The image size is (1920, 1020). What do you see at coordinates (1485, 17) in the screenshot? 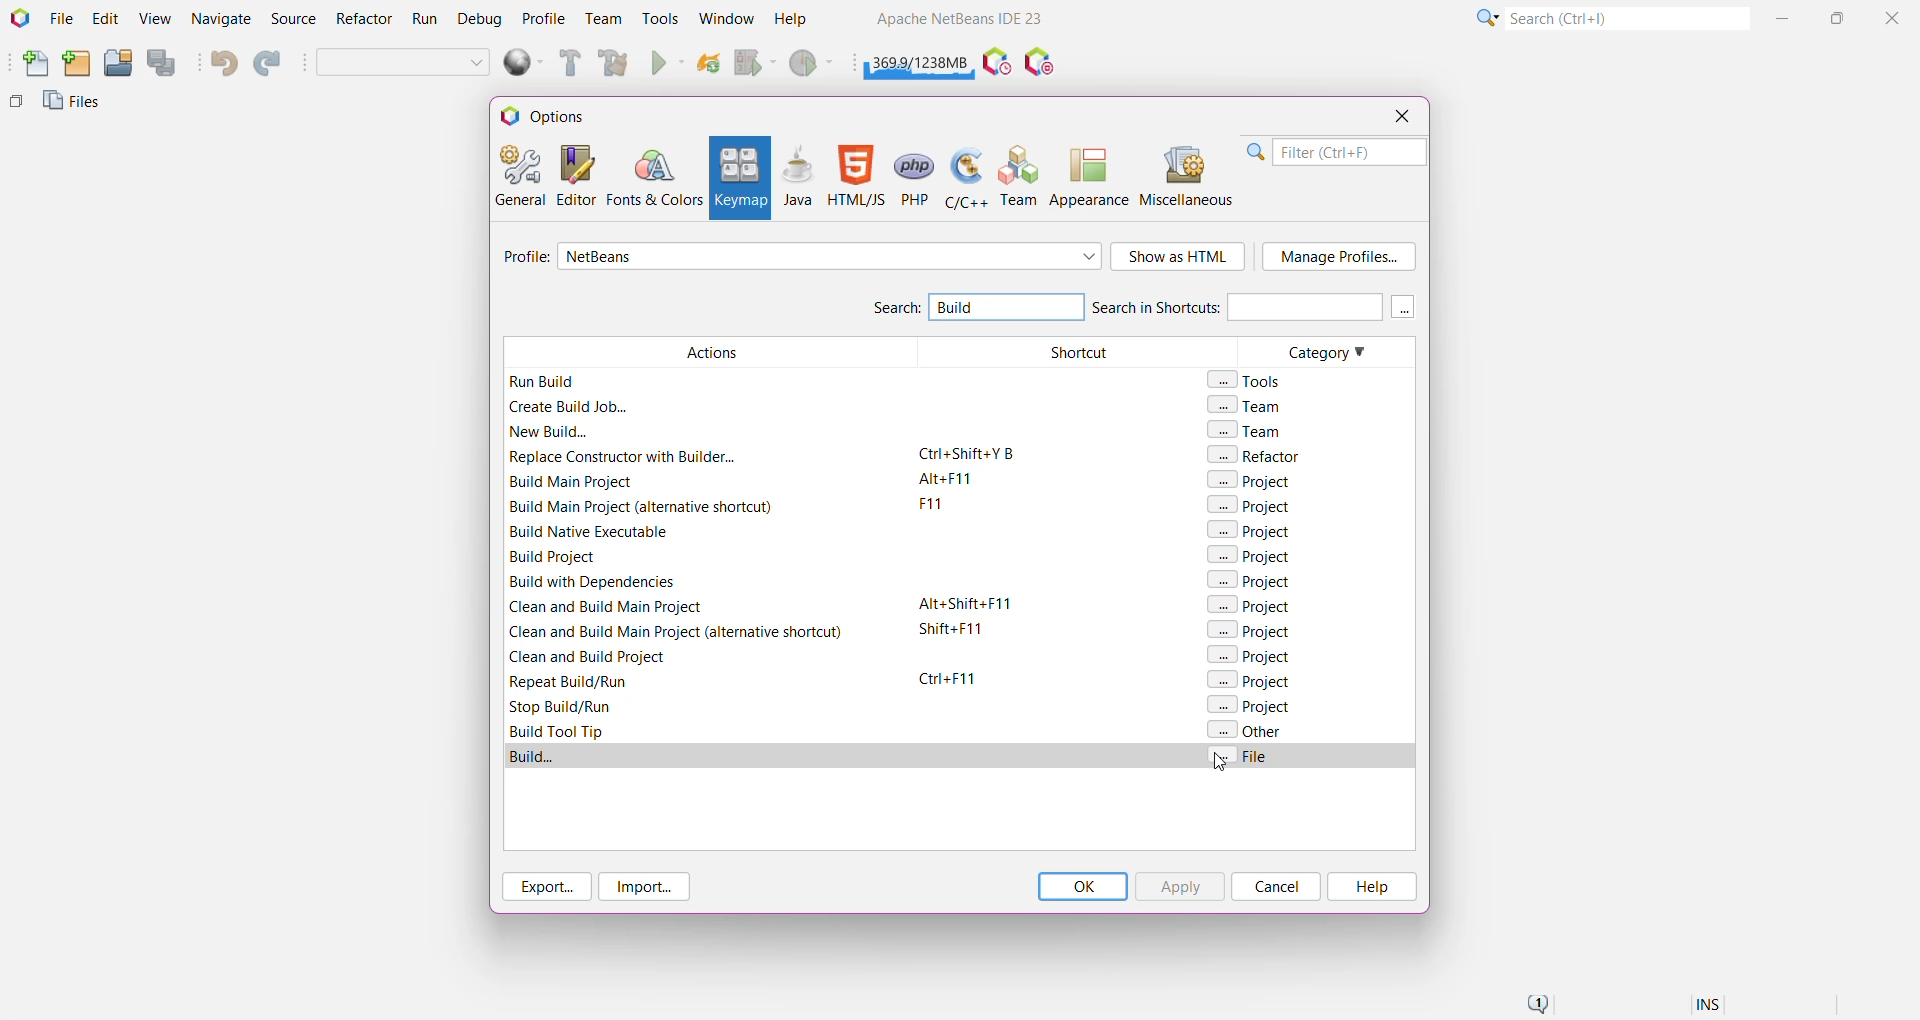
I see `Click or press Shift+F10 for Category Selection` at bounding box center [1485, 17].